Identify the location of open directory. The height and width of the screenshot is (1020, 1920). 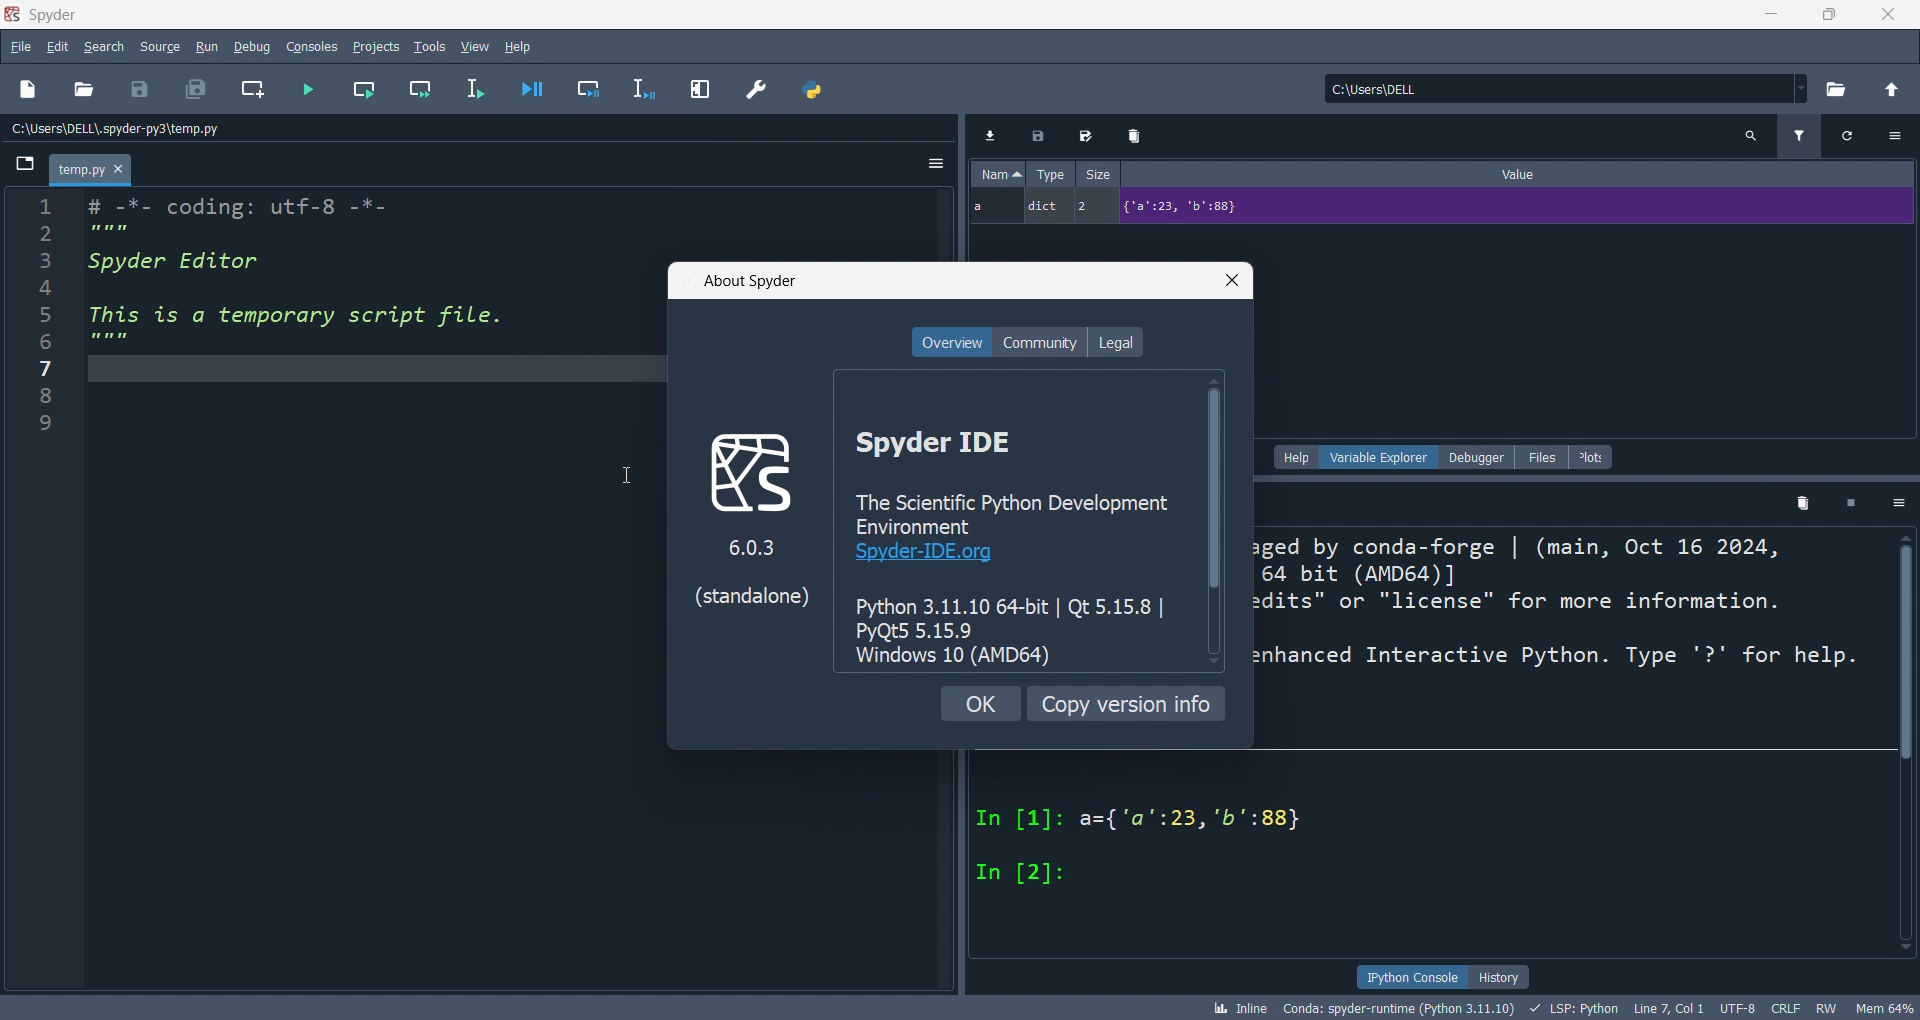
(1839, 87).